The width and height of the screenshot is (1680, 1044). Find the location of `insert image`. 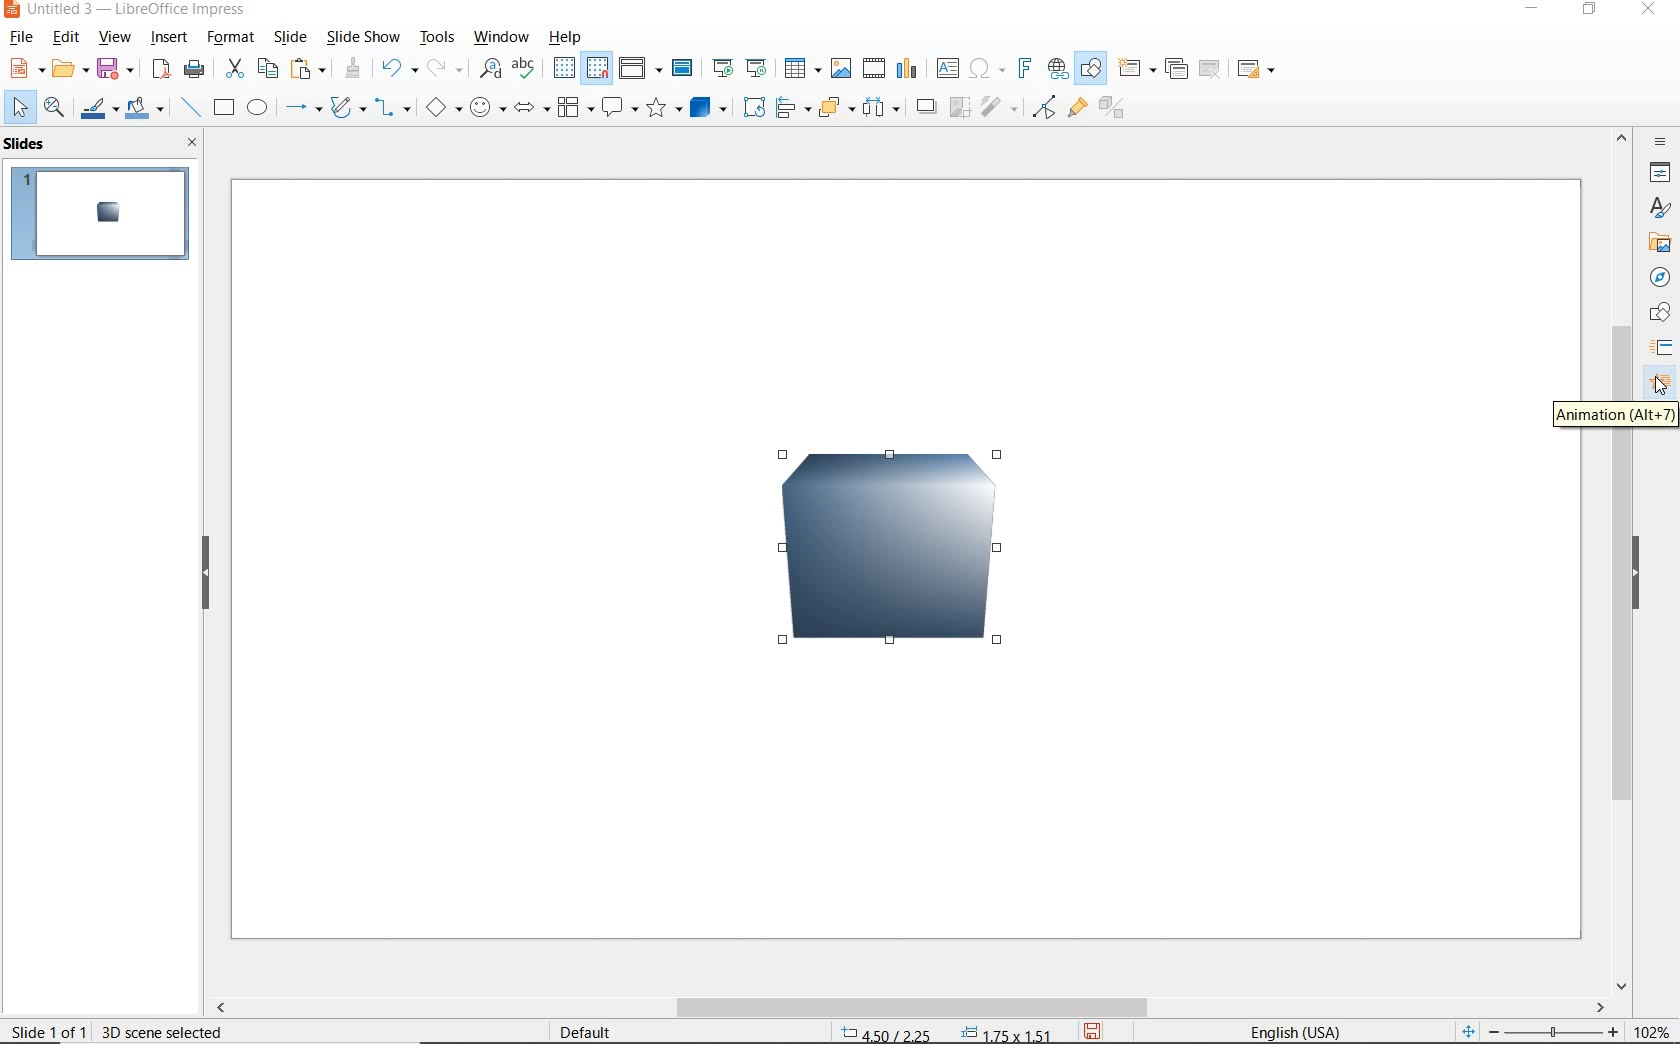

insert image is located at coordinates (844, 69).